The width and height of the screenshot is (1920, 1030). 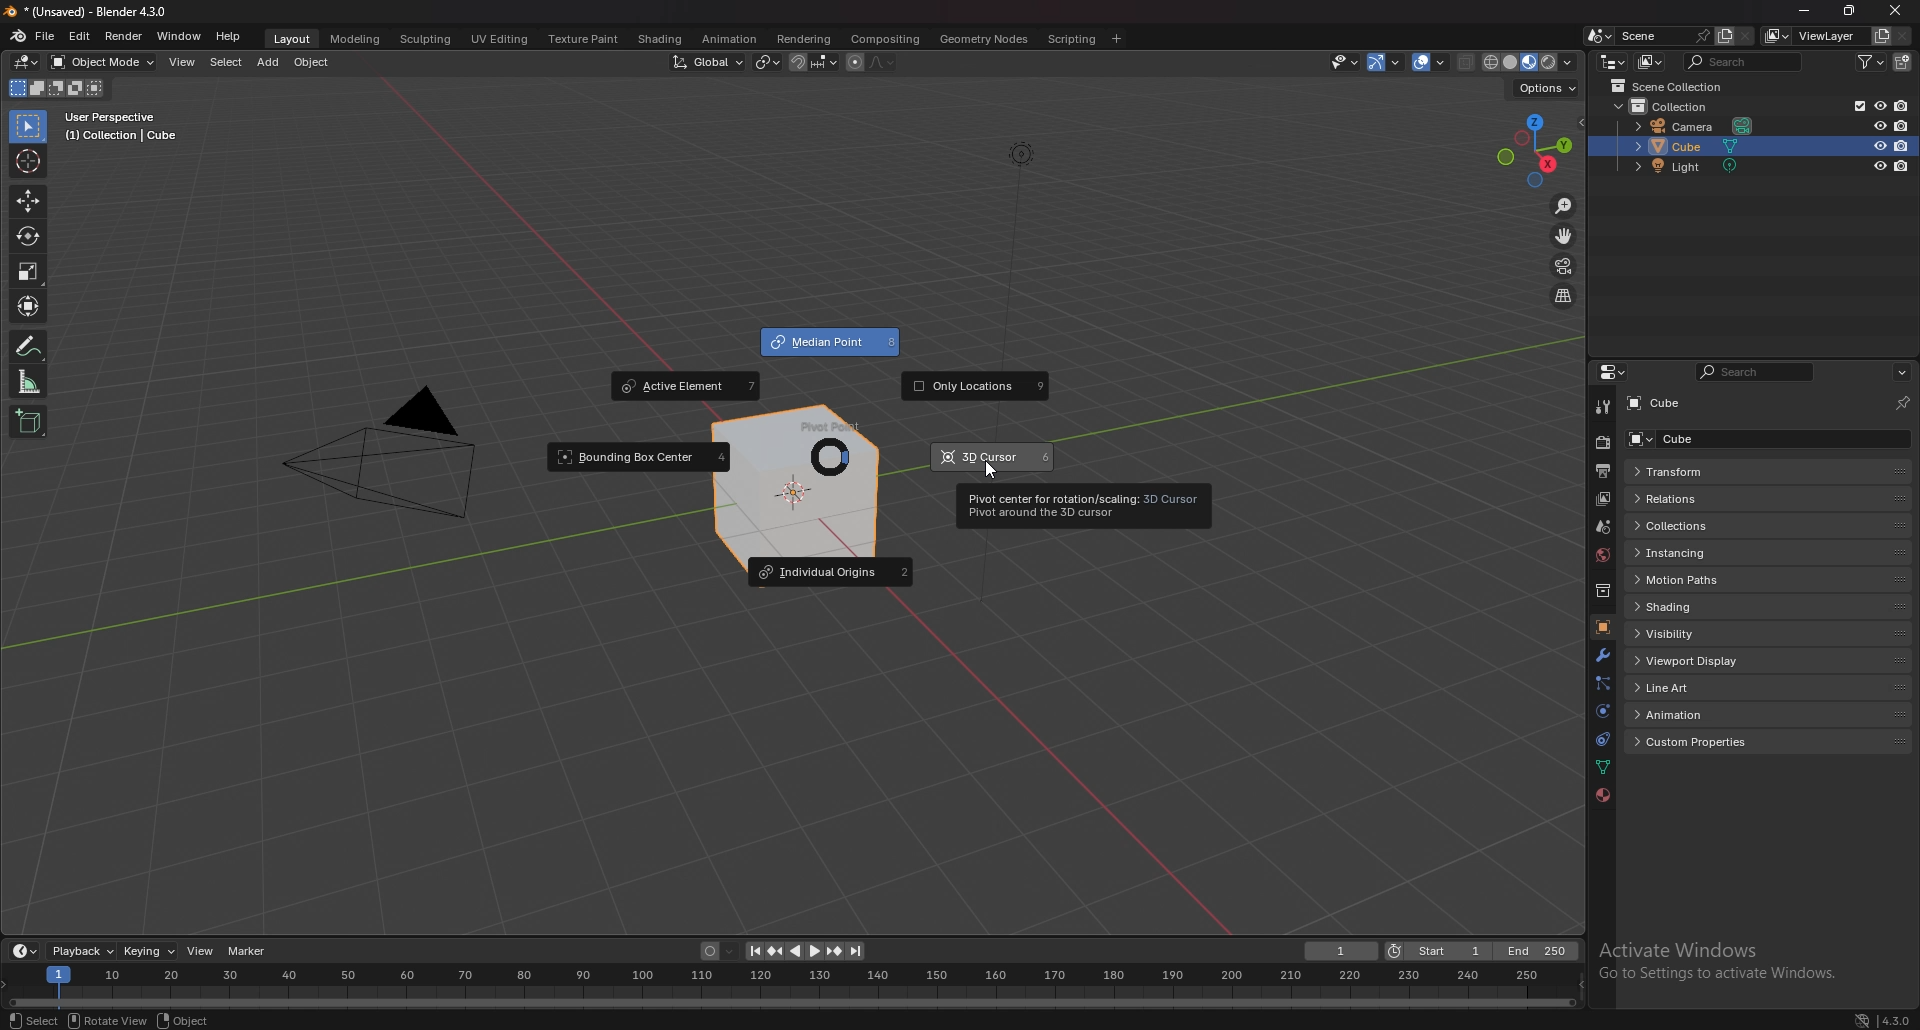 What do you see at coordinates (1086, 503) in the screenshot?
I see `tooltip` at bounding box center [1086, 503].